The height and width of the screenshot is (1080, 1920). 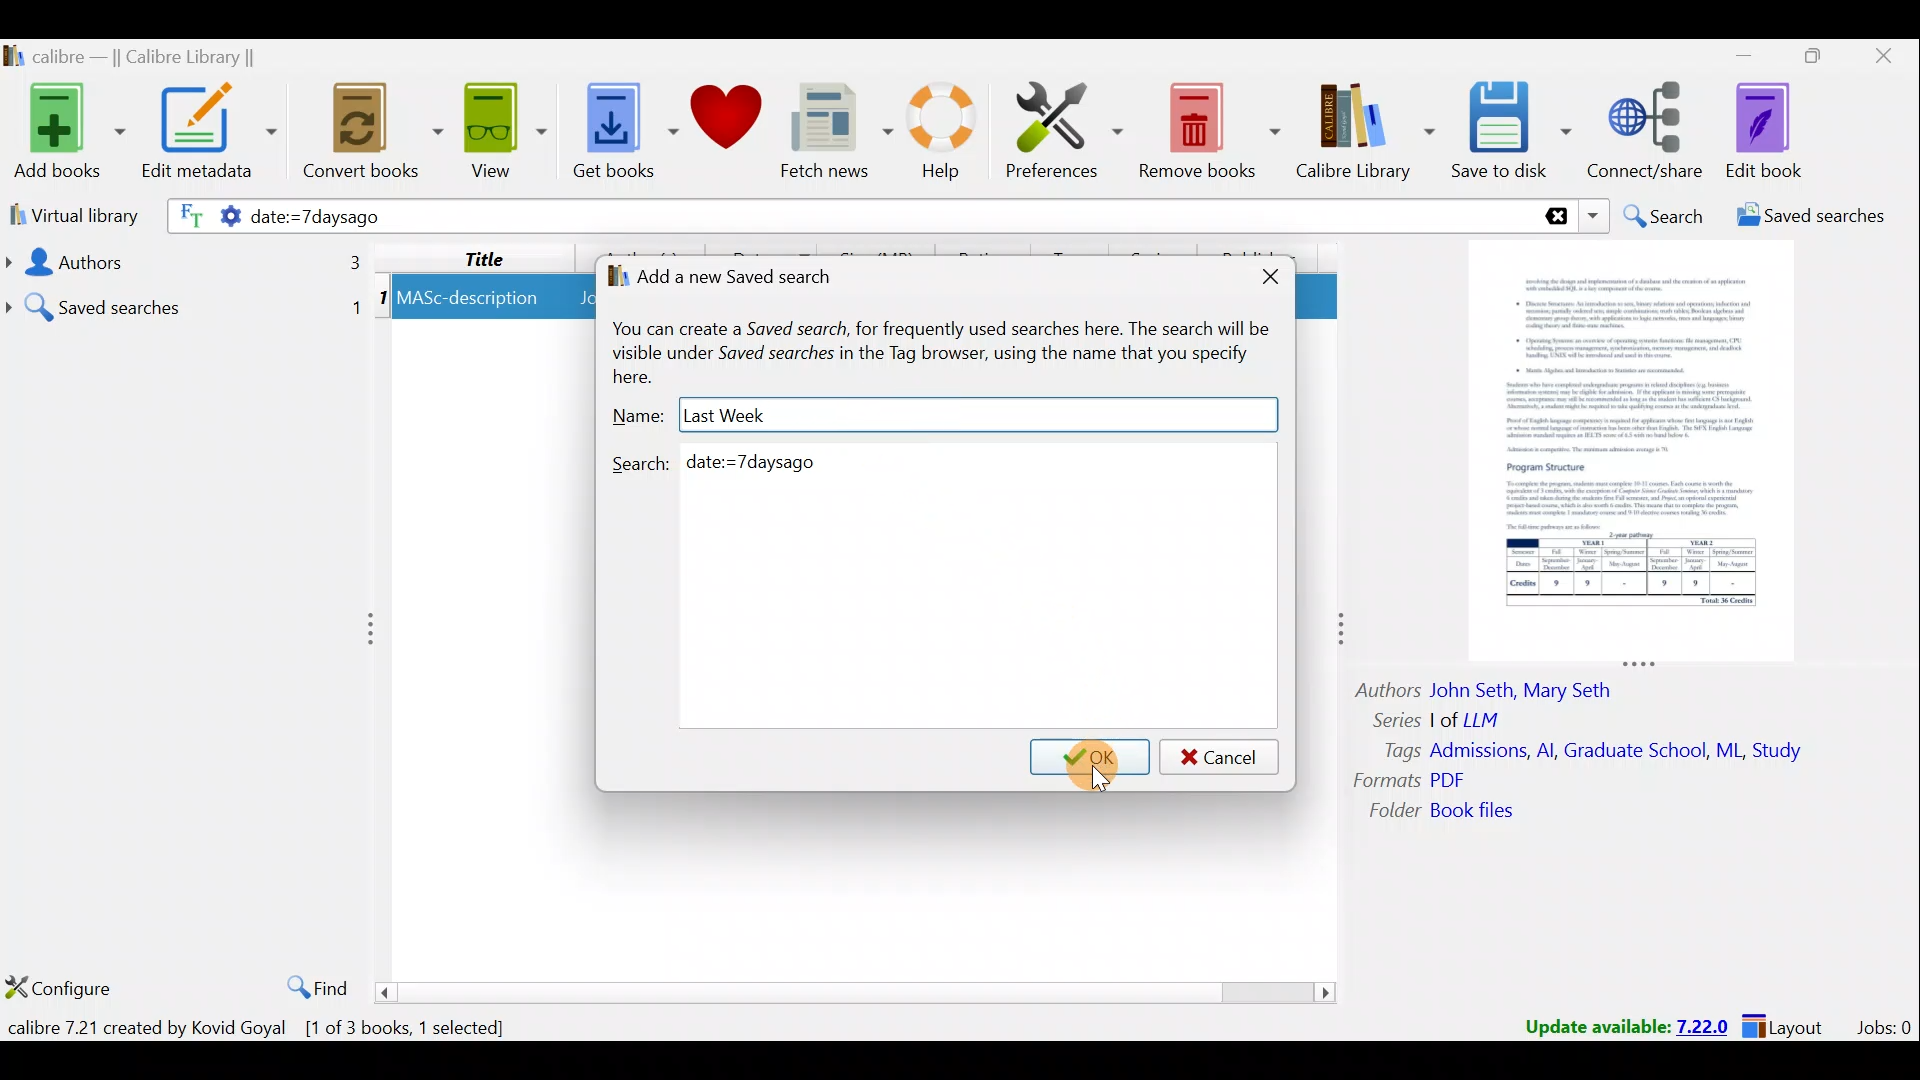 What do you see at coordinates (1805, 216) in the screenshot?
I see `Saved searches` at bounding box center [1805, 216].